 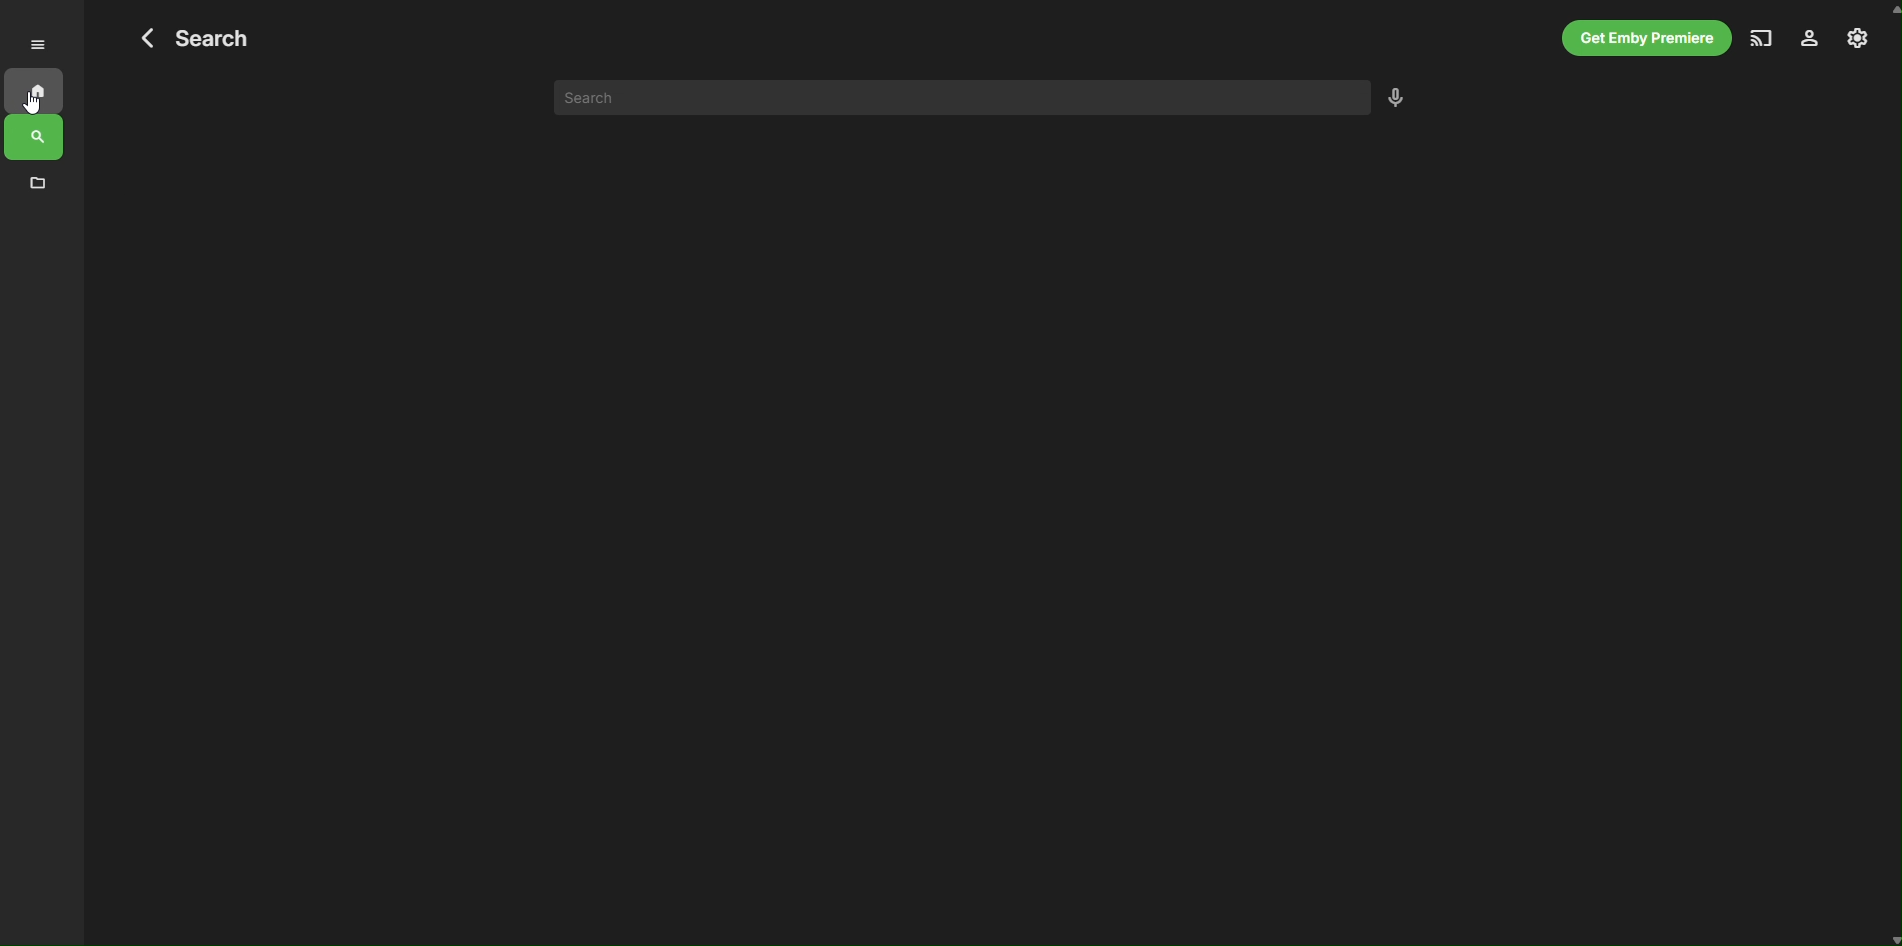 I want to click on Get Premium, so click(x=1638, y=39).